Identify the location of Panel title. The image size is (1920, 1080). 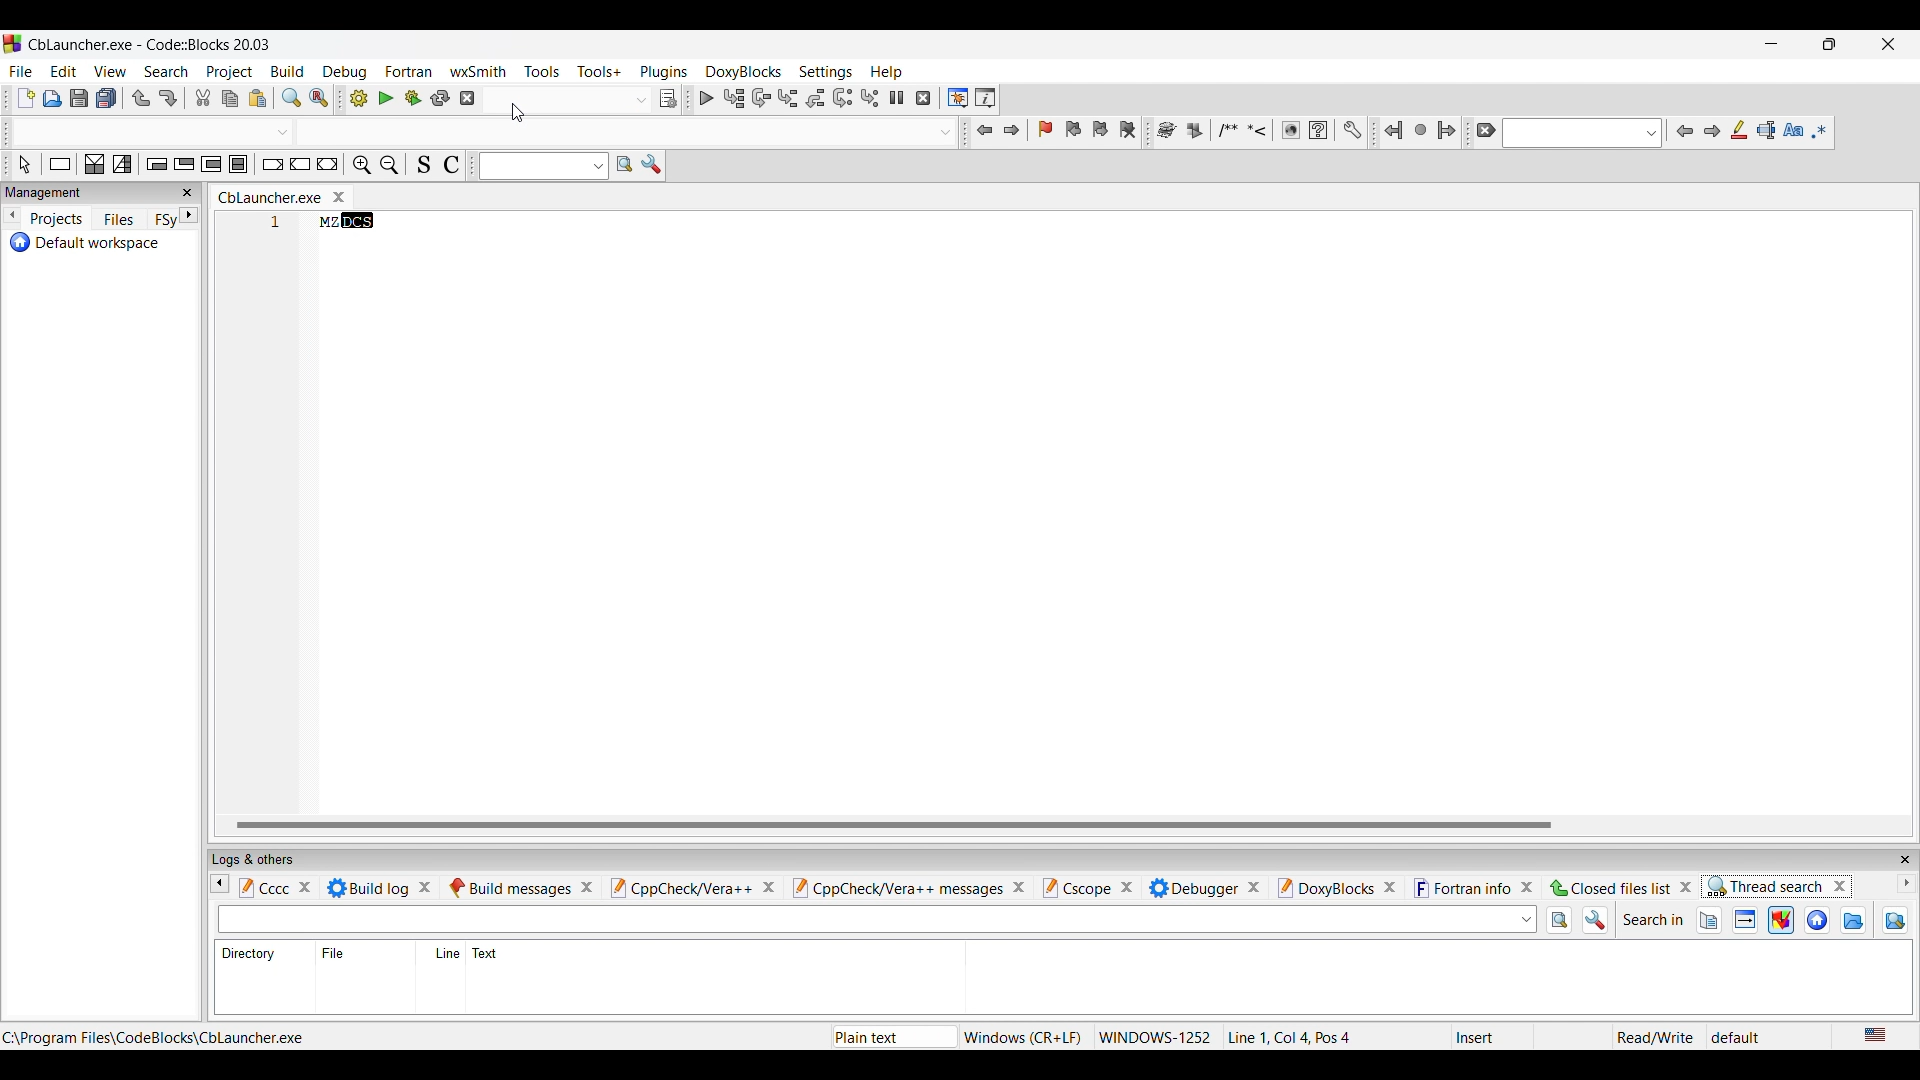
(43, 193).